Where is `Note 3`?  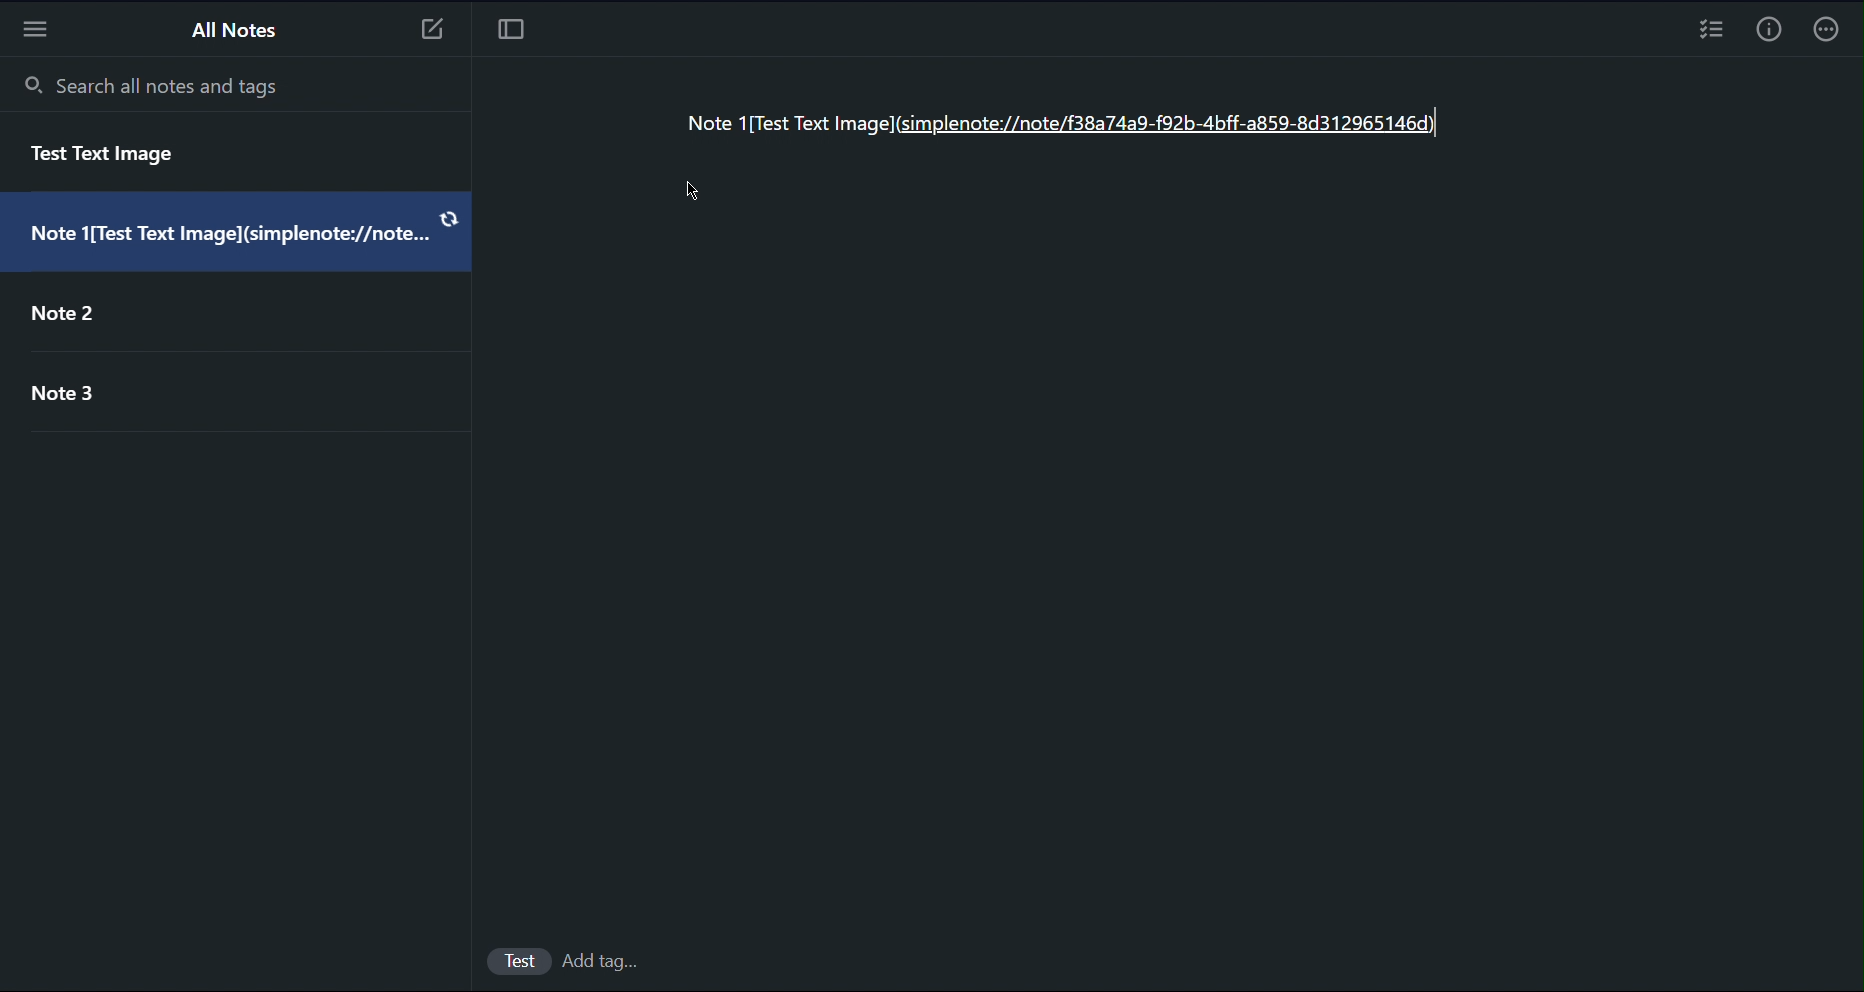 Note 3 is located at coordinates (76, 401).